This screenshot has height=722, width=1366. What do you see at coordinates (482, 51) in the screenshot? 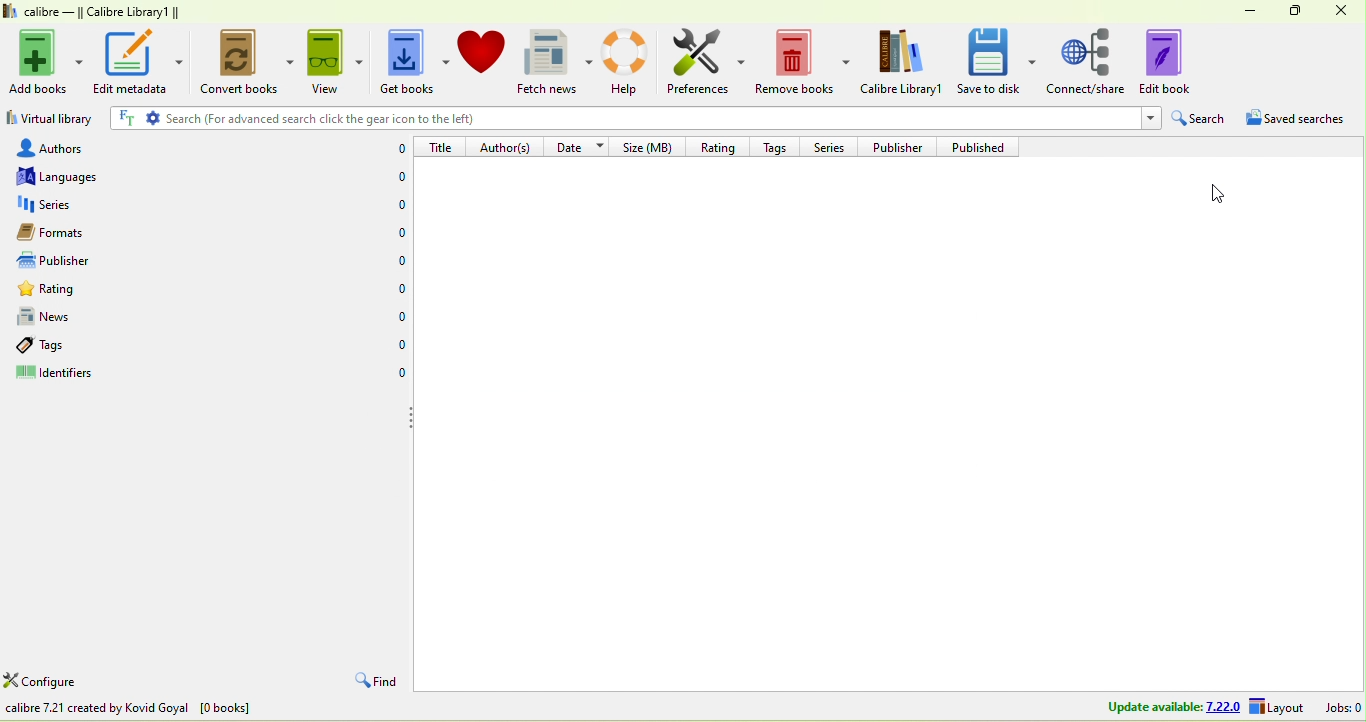
I see `donate` at bounding box center [482, 51].